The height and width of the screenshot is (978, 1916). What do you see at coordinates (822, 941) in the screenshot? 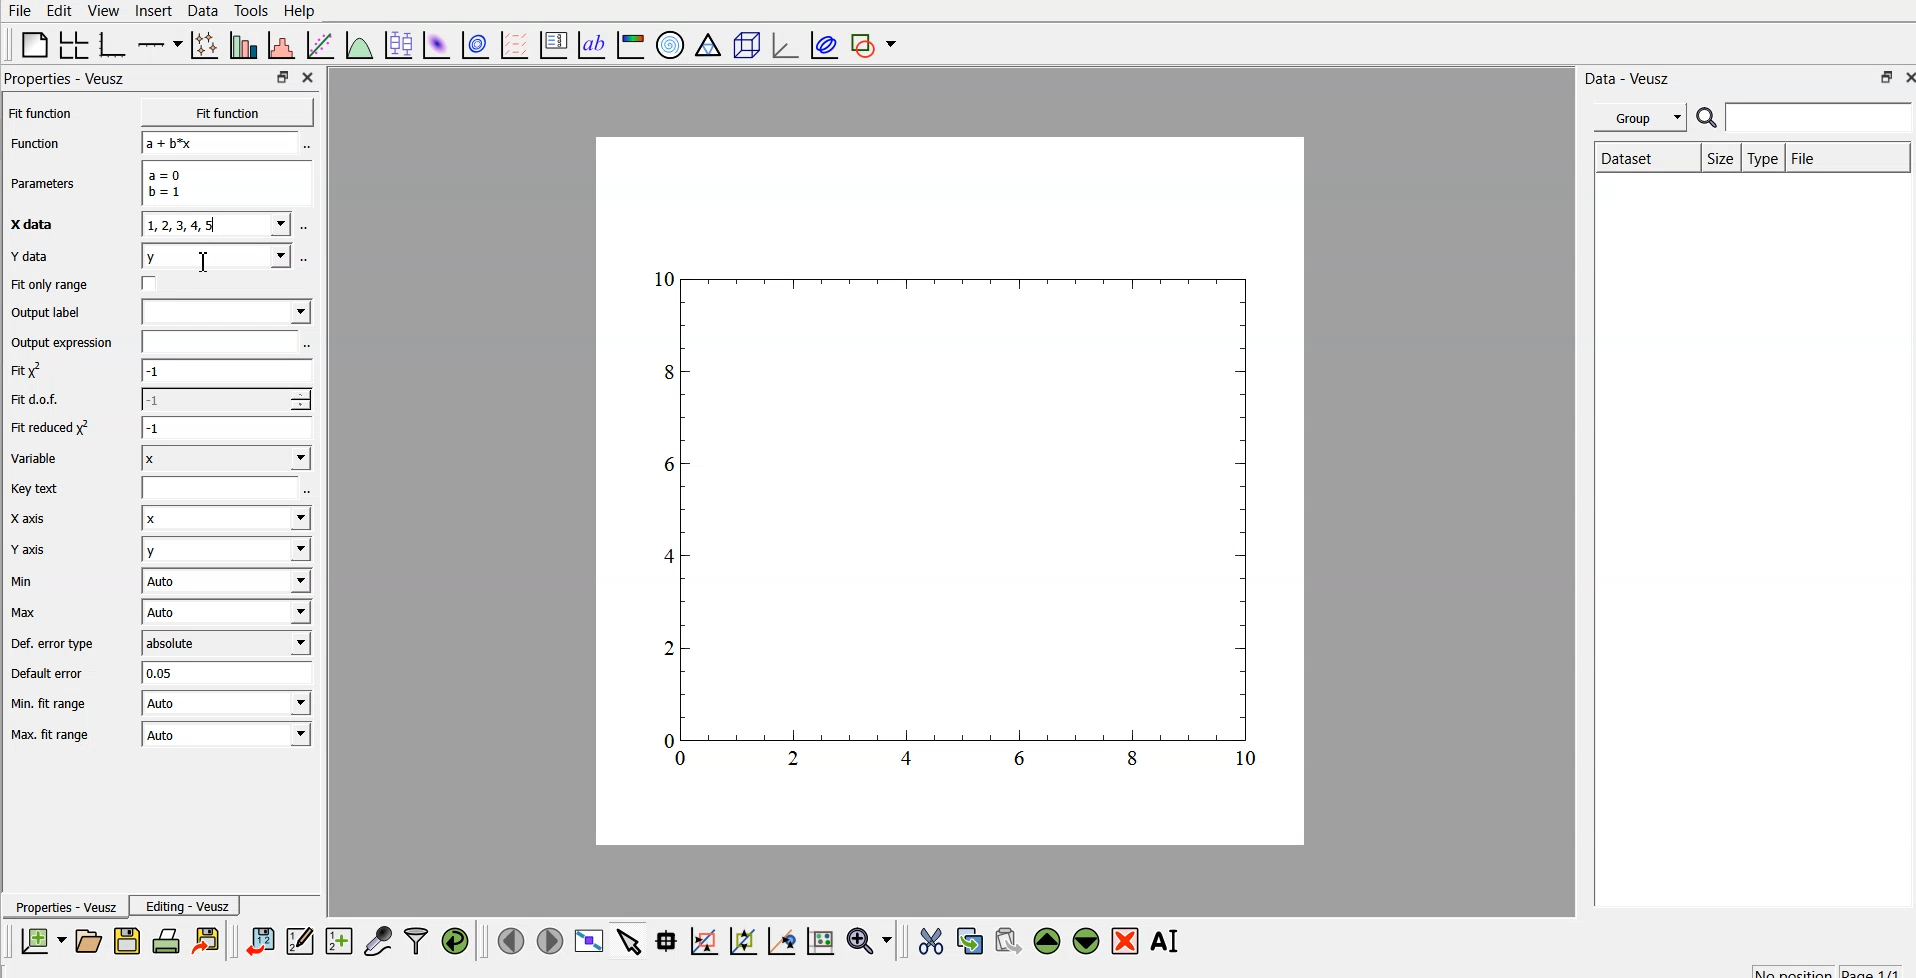
I see `click to reset graph axes` at bounding box center [822, 941].